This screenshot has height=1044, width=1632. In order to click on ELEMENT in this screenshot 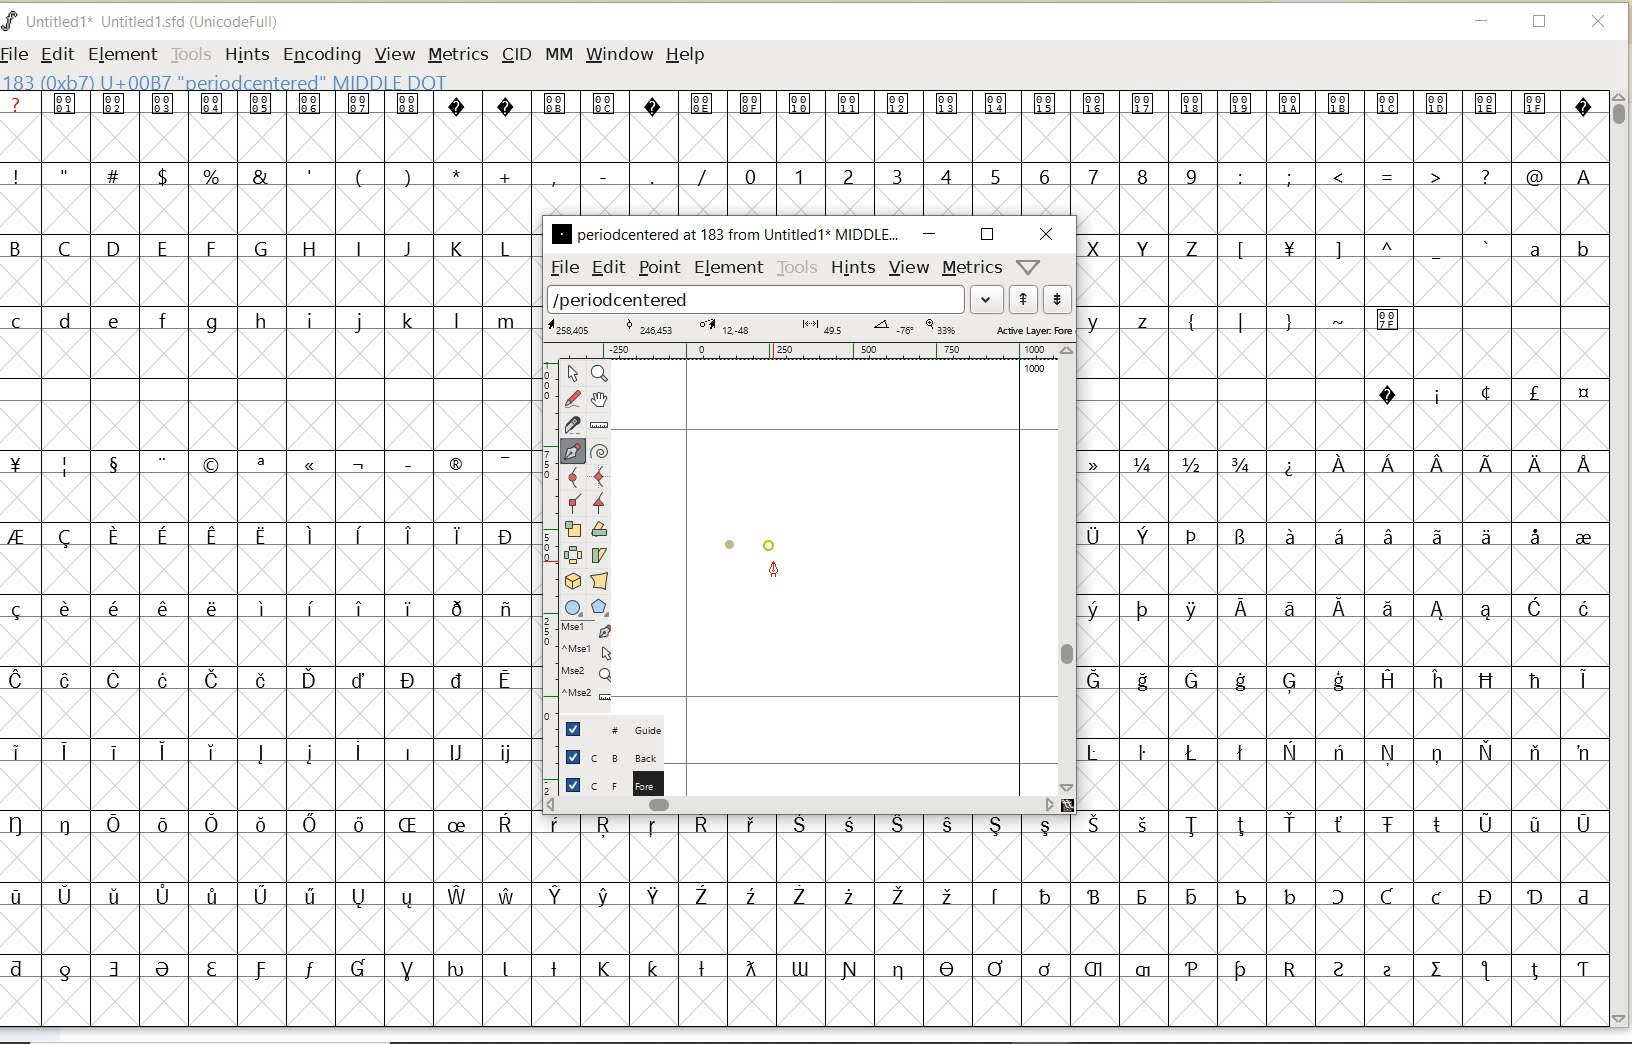, I will do `click(122, 54)`.